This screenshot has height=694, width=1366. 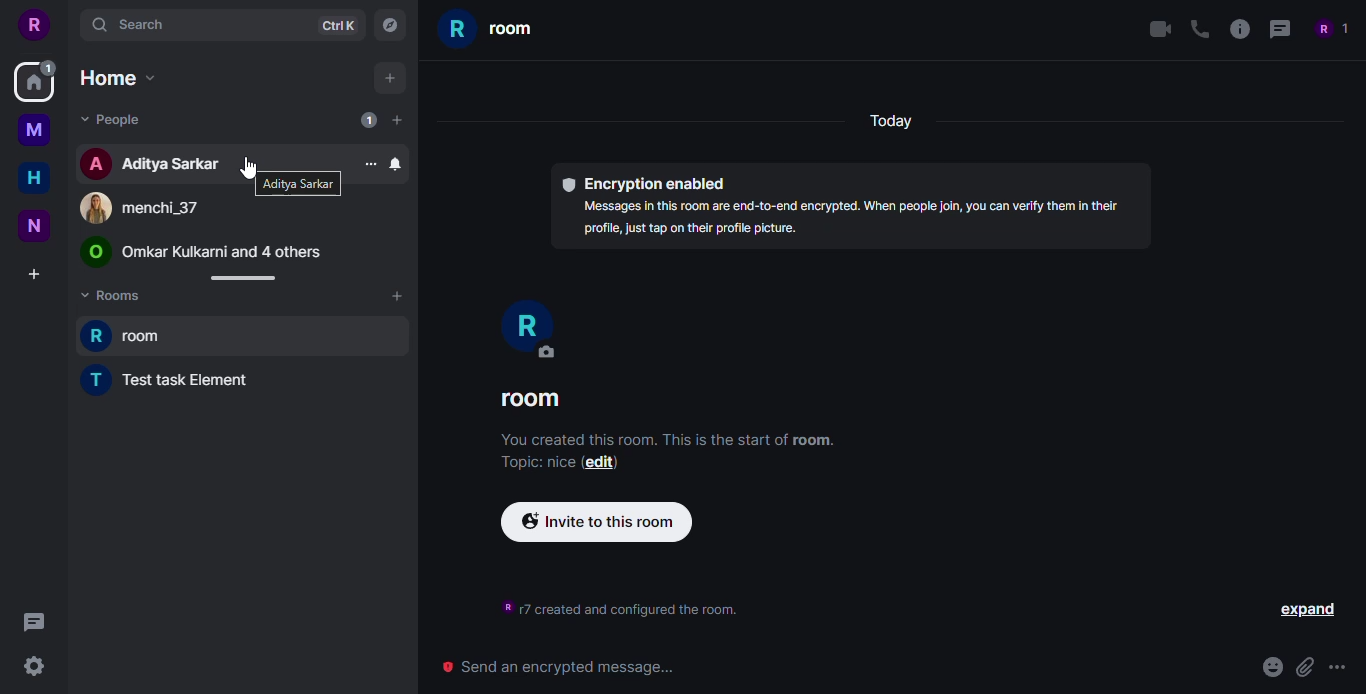 What do you see at coordinates (31, 89) in the screenshot?
I see `home` at bounding box center [31, 89].